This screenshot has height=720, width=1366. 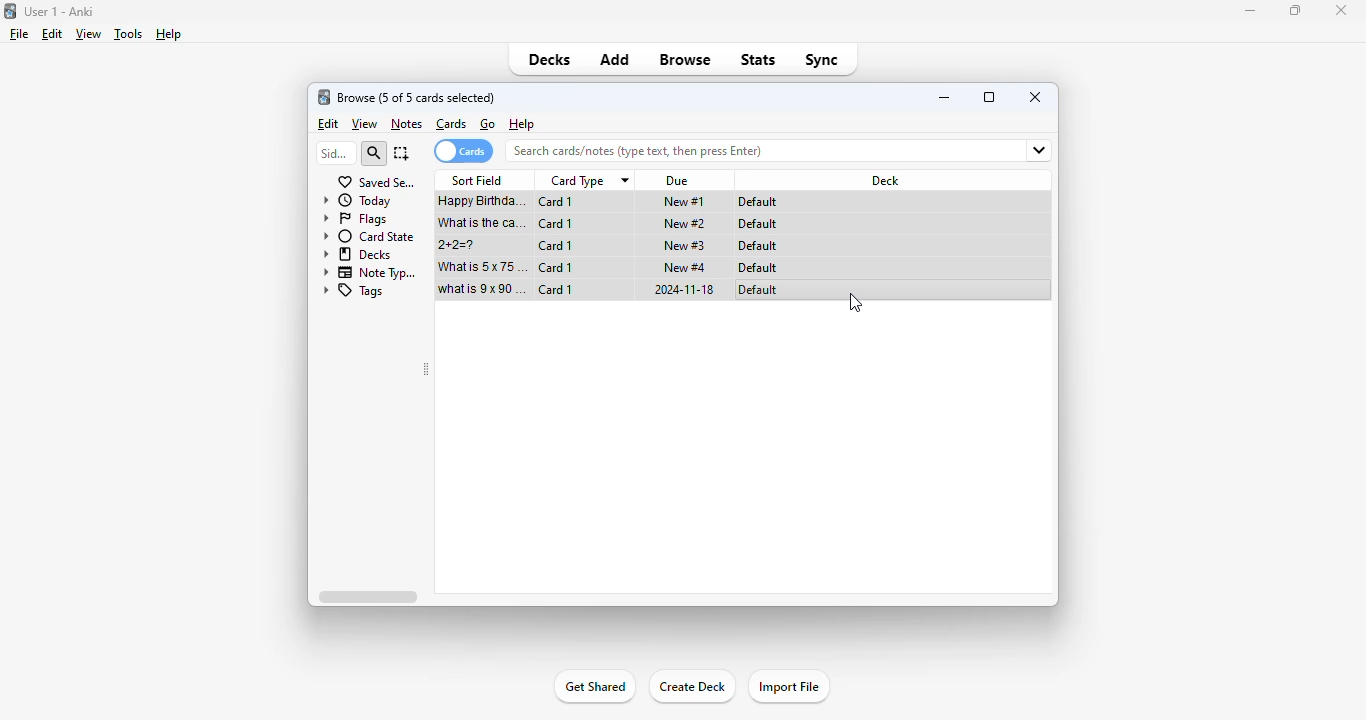 What do you see at coordinates (588, 181) in the screenshot?
I see `card type` at bounding box center [588, 181].